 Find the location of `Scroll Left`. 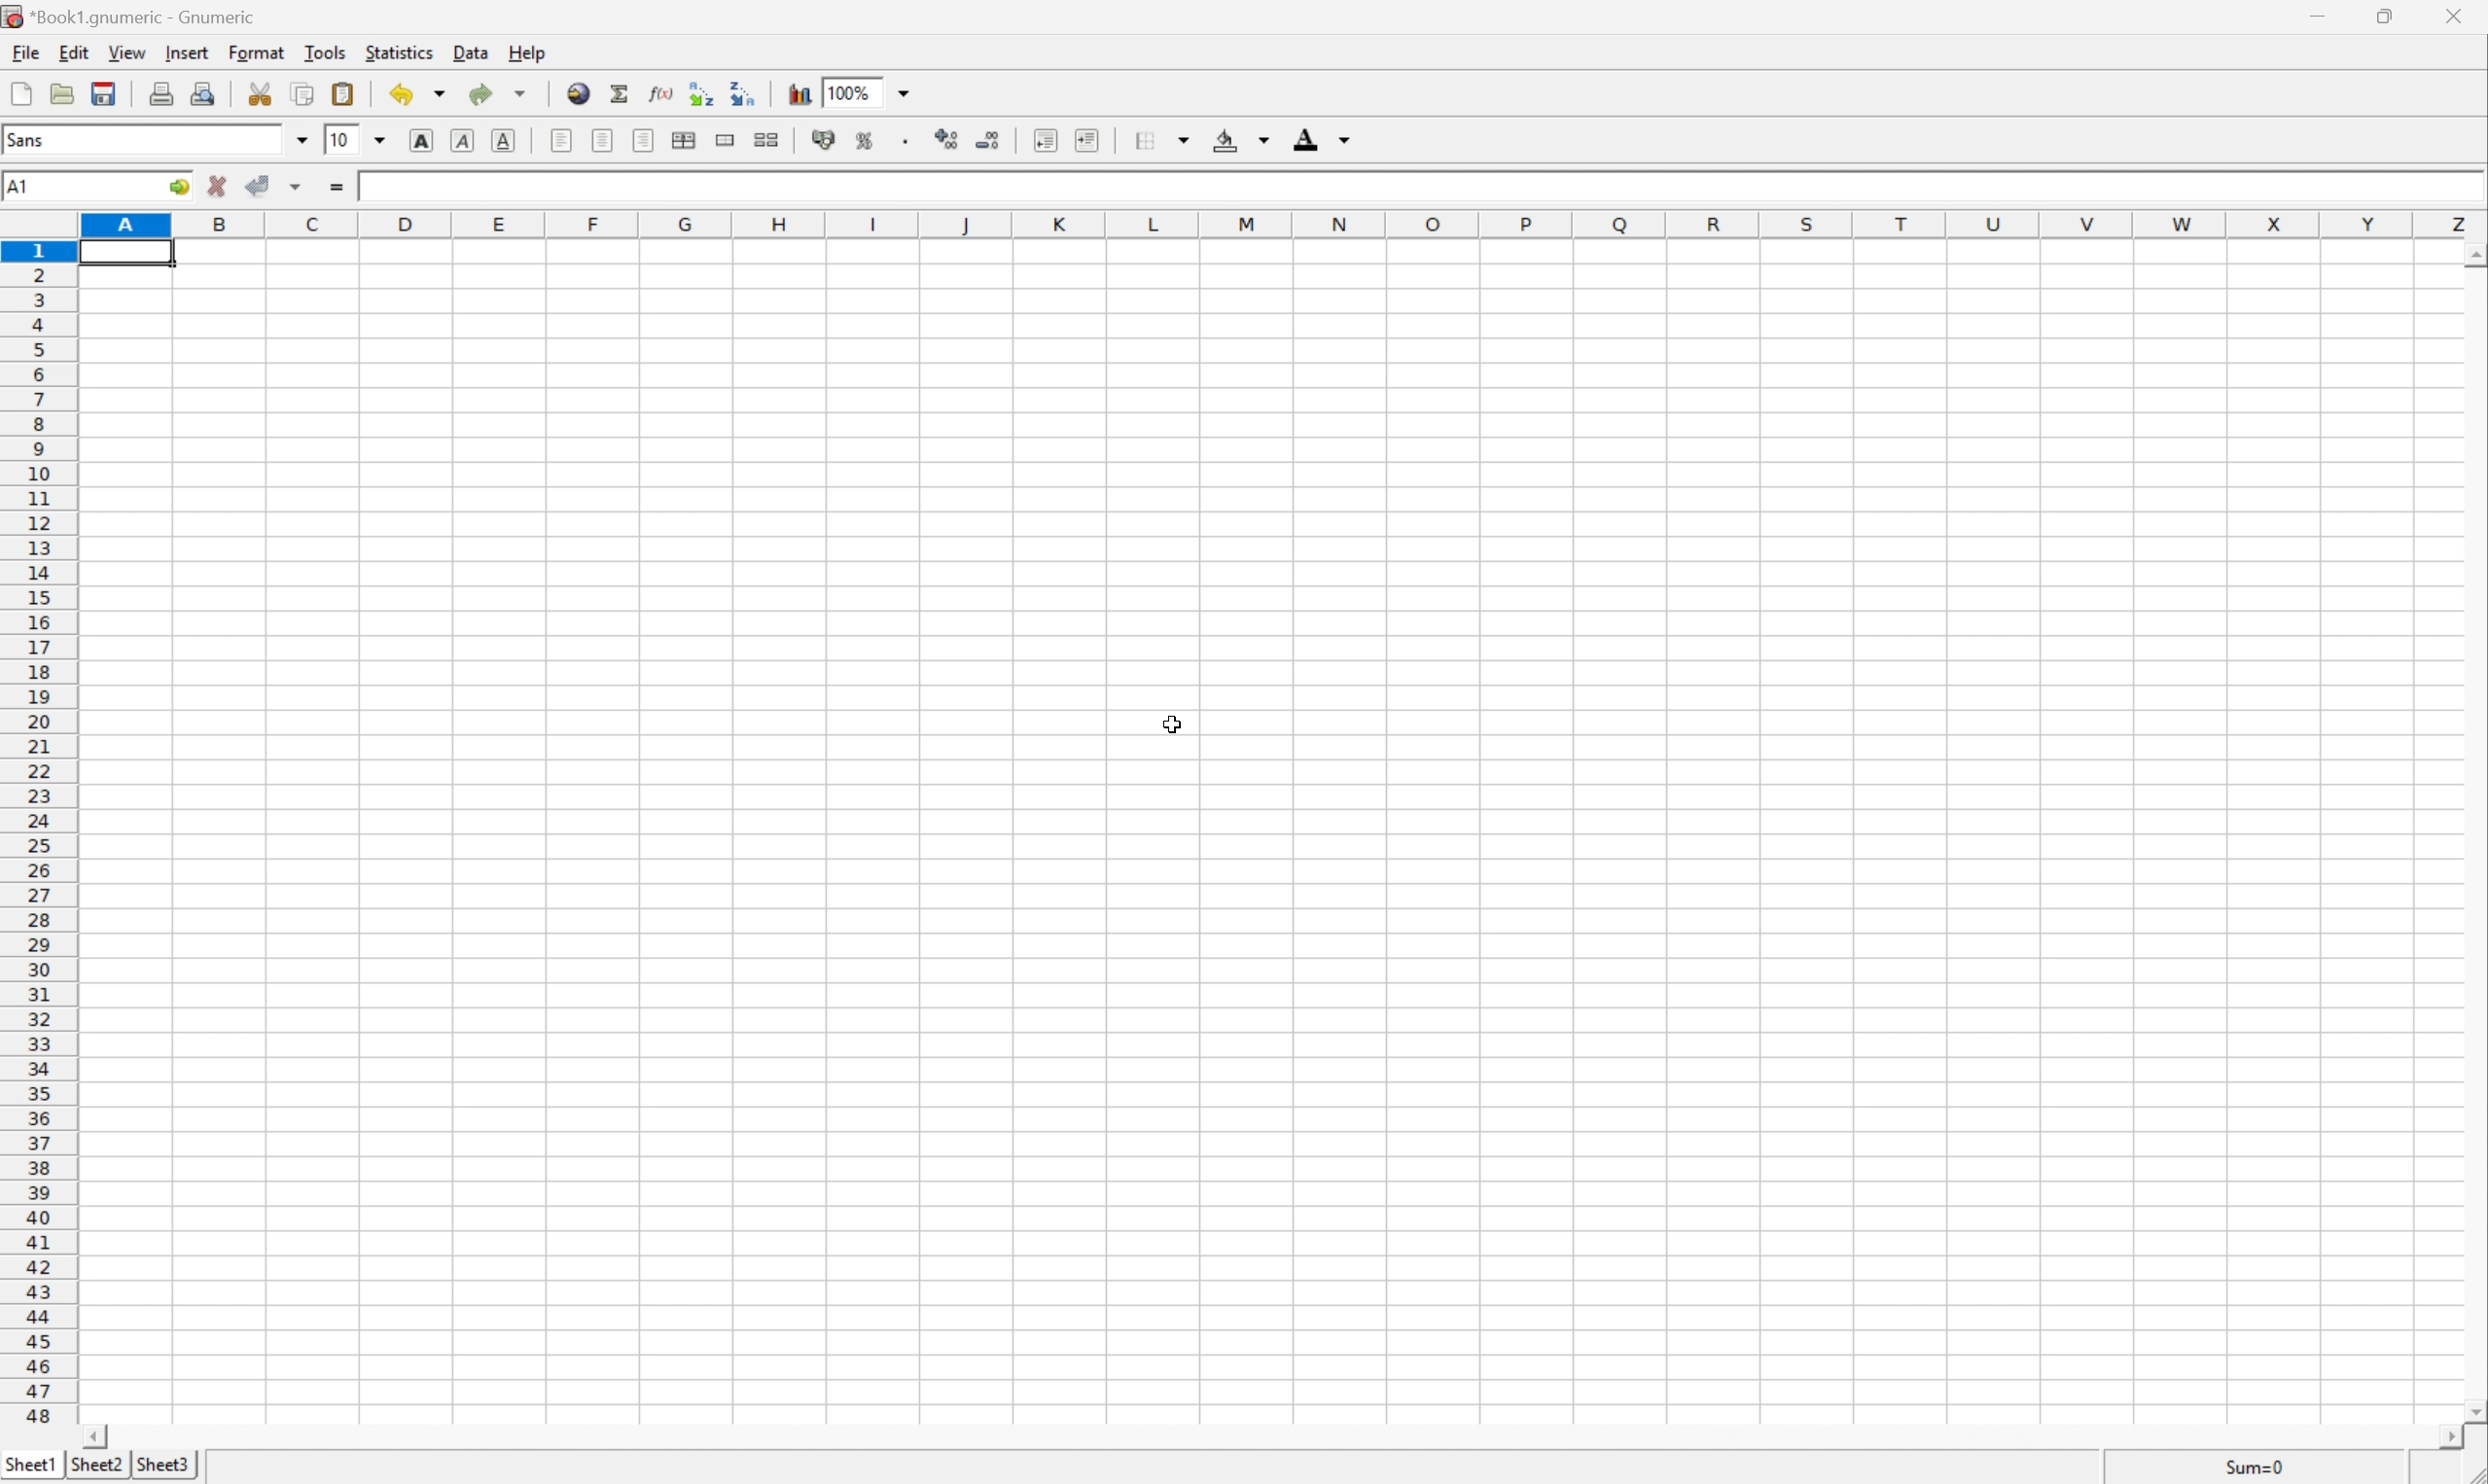

Scroll Left is located at coordinates (98, 1436).